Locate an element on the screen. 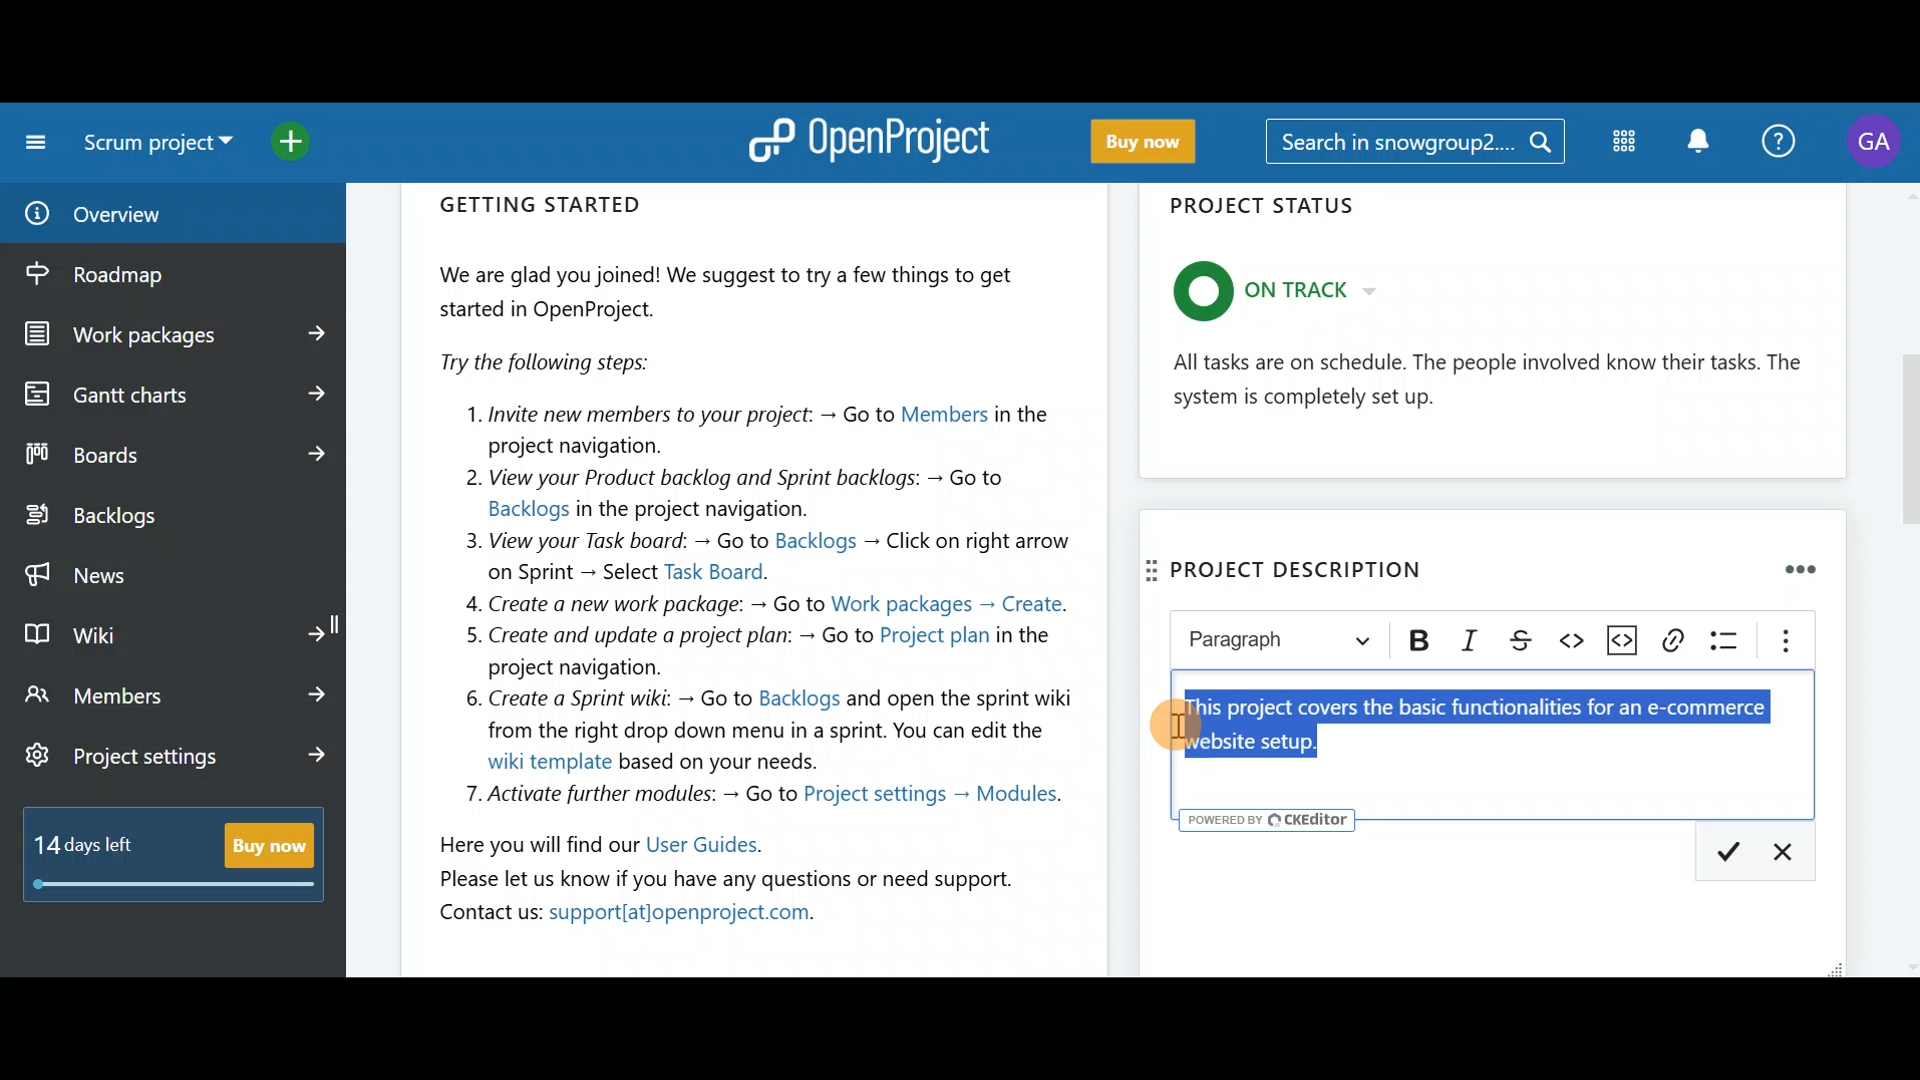 Image resolution: width=1920 pixels, height=1080 pixels. Project settings is located at coordinates (178, 759).